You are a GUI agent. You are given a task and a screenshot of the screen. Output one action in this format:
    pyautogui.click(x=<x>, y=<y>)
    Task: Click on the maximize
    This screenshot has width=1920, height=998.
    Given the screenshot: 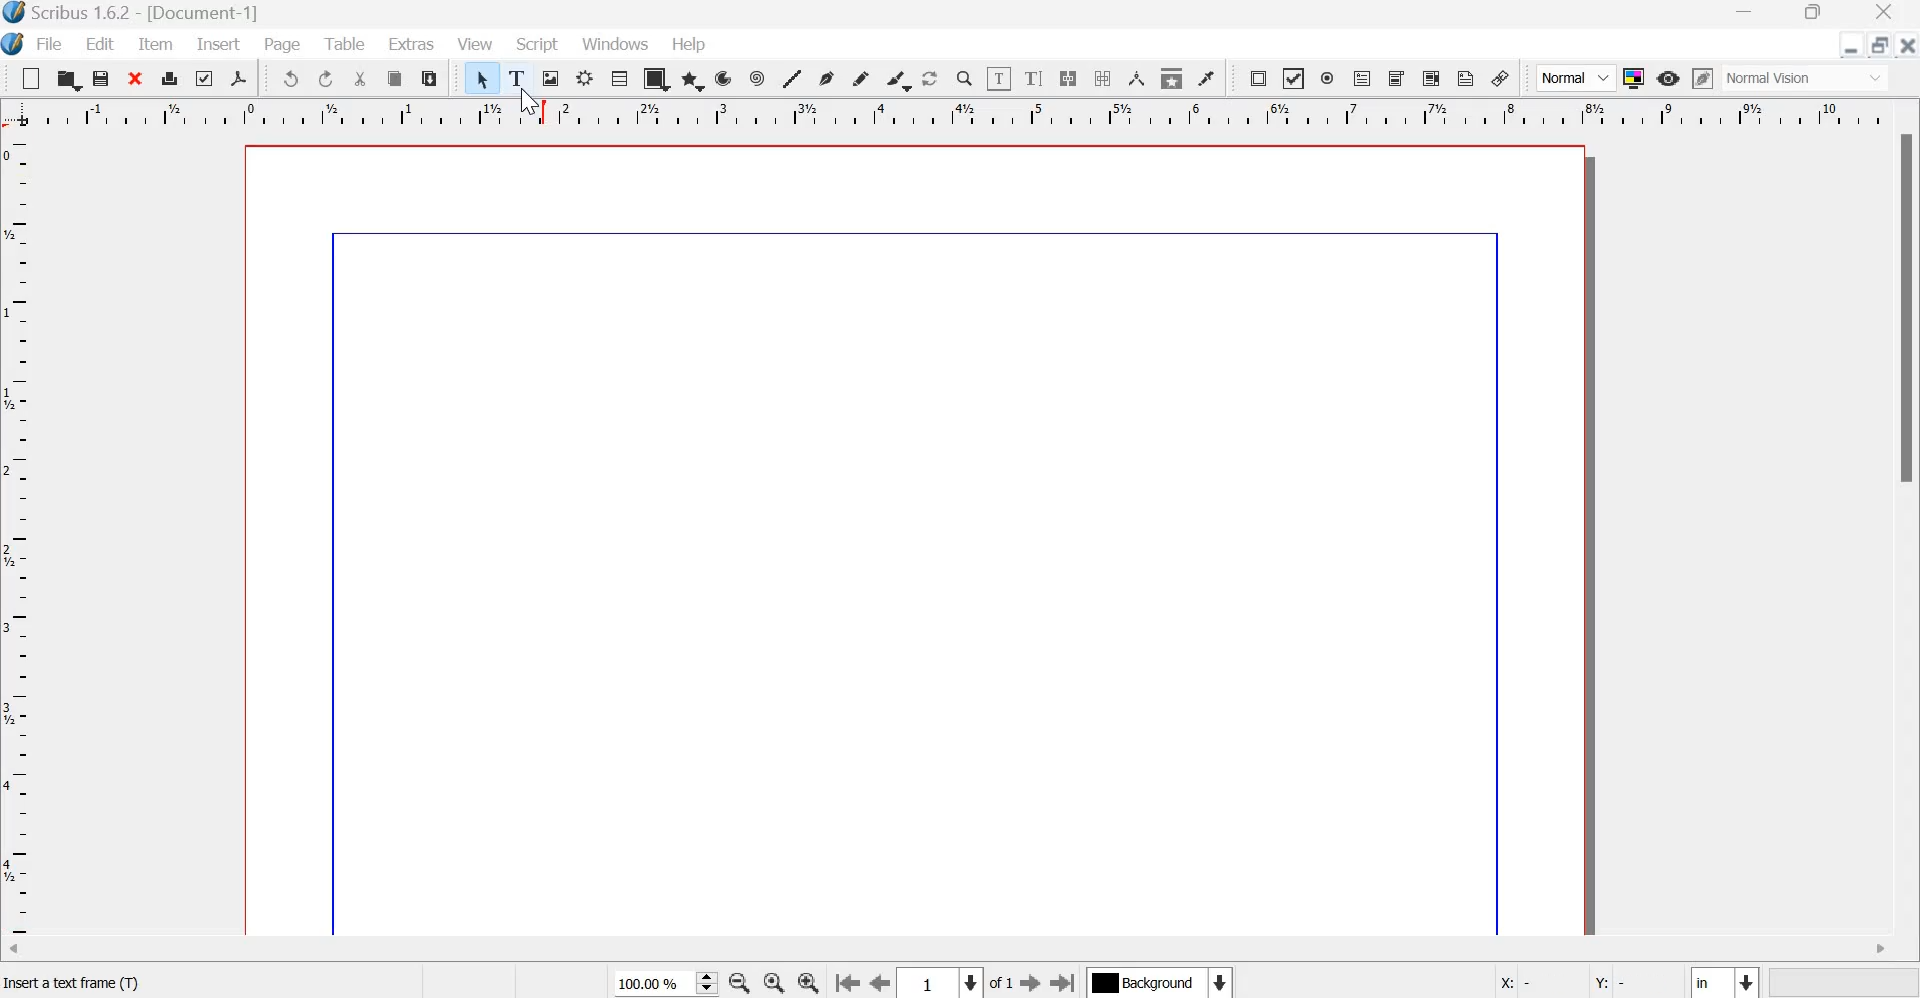 What is the action you would take?
    pyautogui.click(x=1879, y=44)
    